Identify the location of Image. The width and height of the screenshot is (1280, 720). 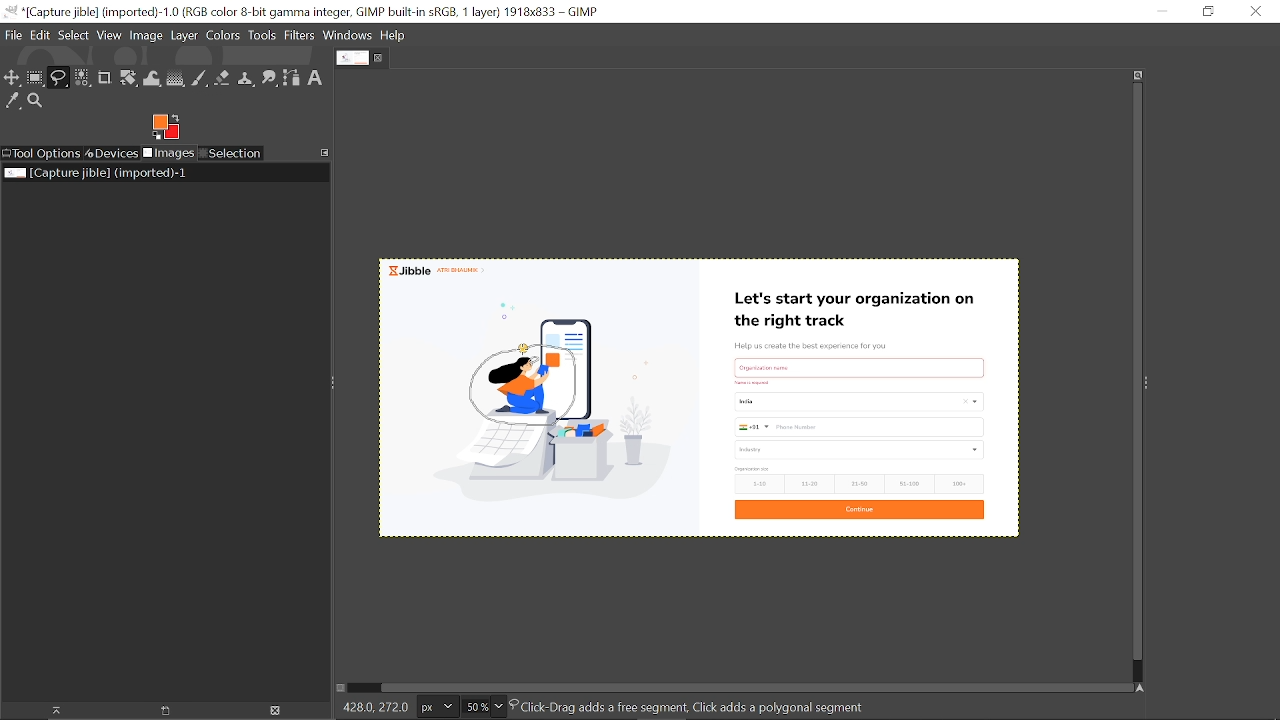
(146, 34).